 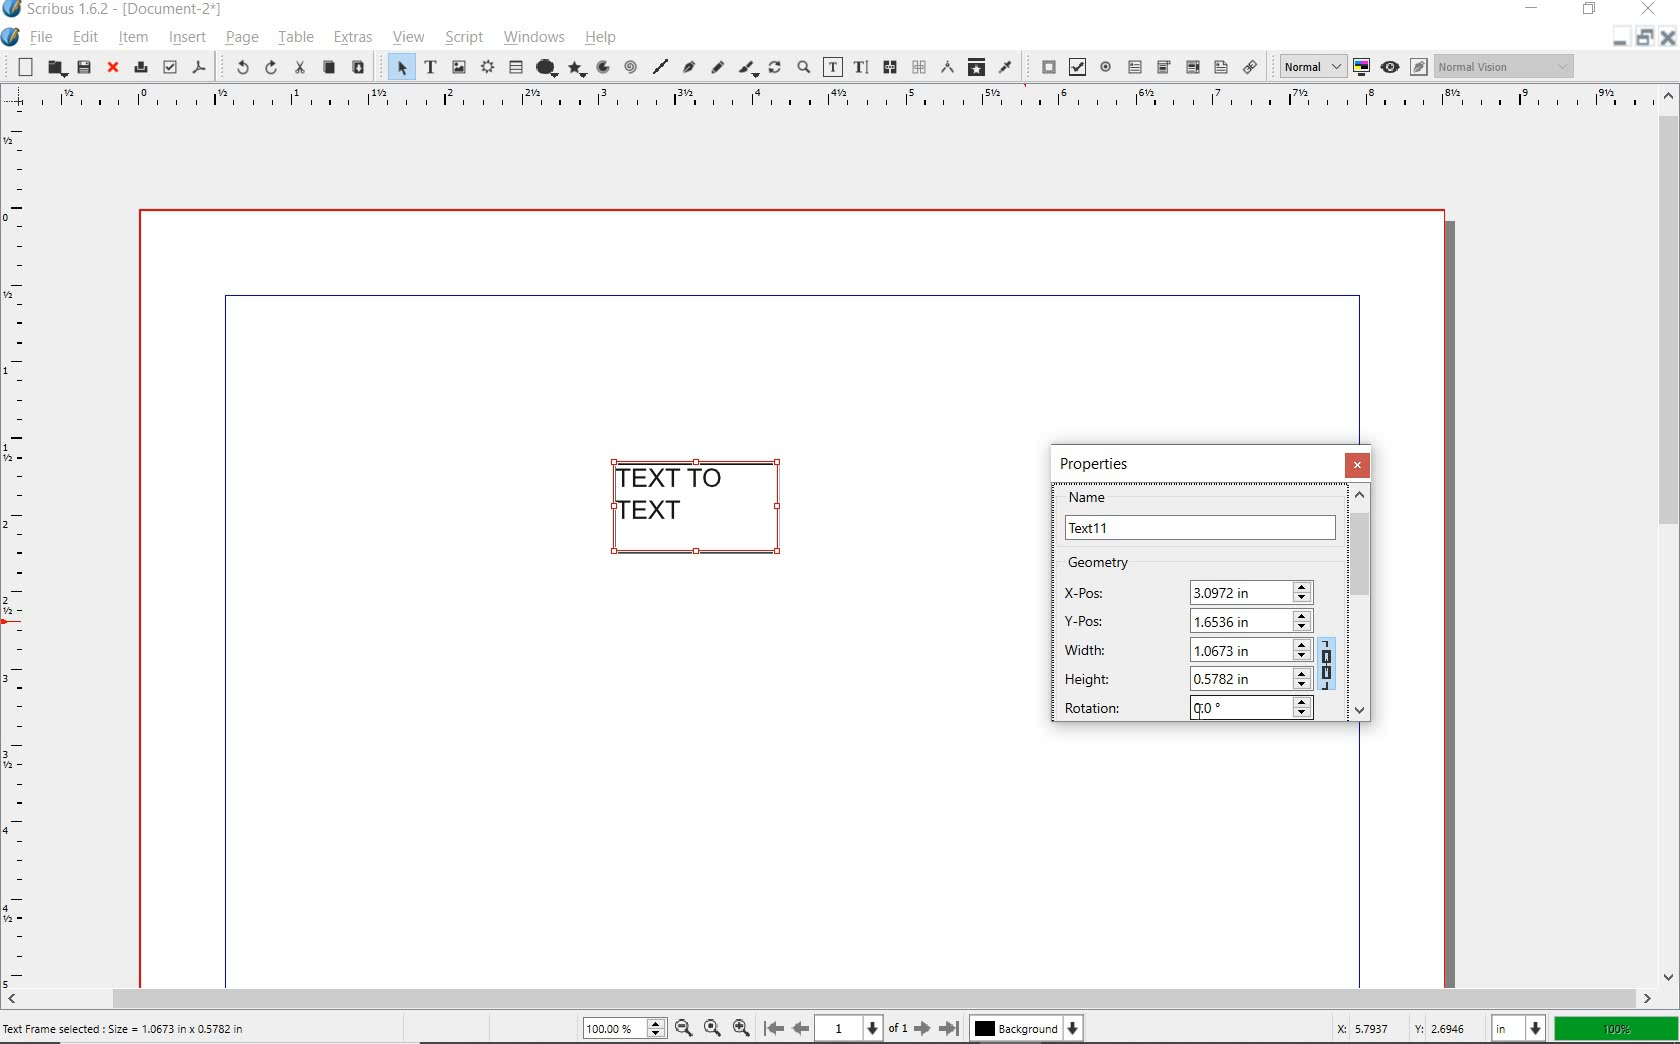 What do you see at coordinates (430, 68) in the screenshot?
I see `text frame` at bounding box center [430, 68].